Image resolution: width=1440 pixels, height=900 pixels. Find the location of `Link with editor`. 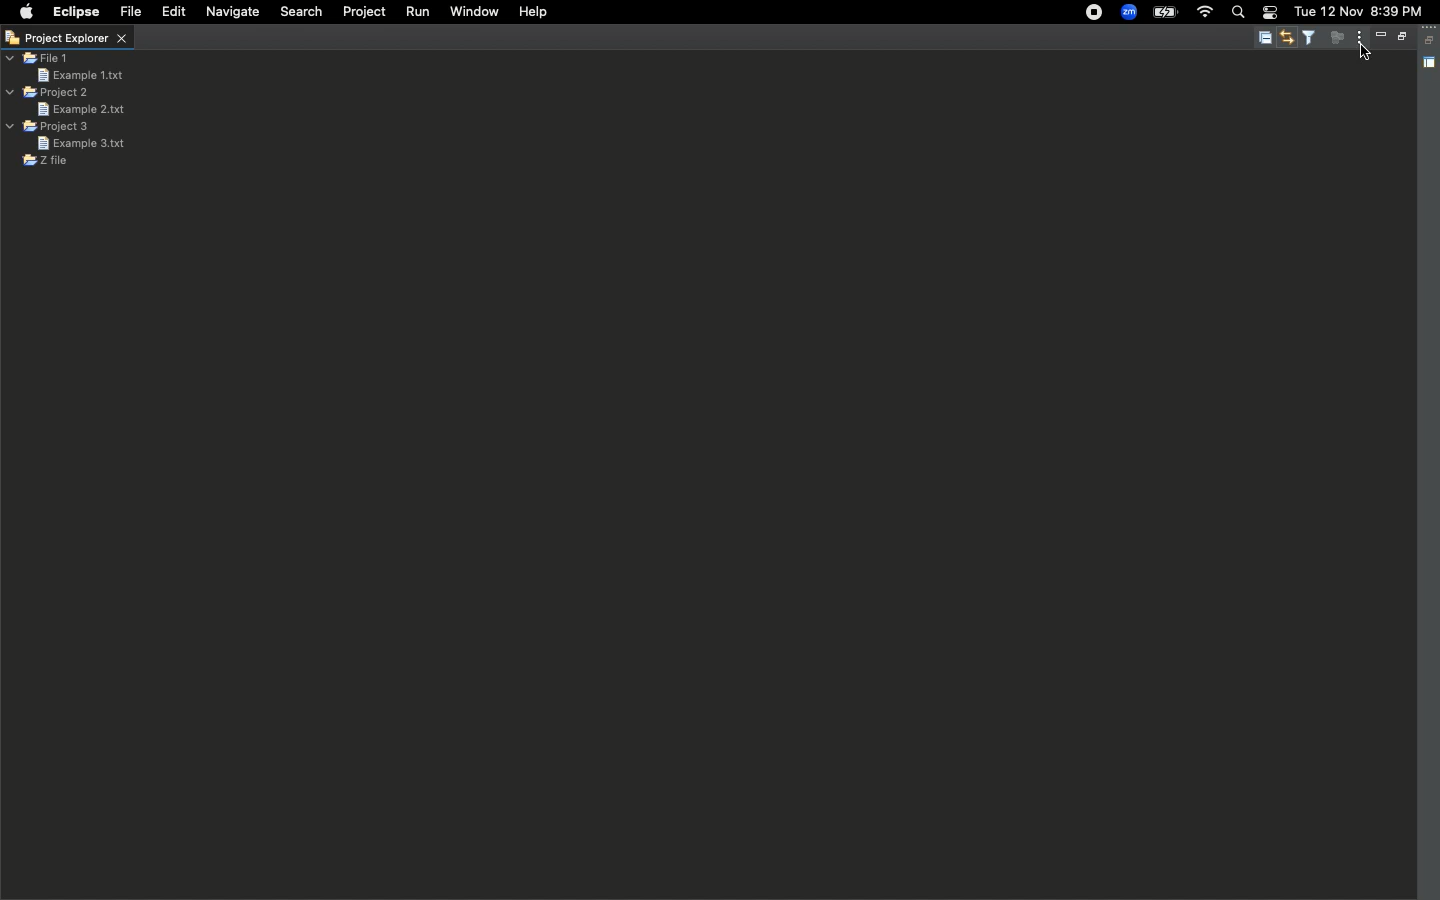

Link with editor is located at coordinates (1289, 38).